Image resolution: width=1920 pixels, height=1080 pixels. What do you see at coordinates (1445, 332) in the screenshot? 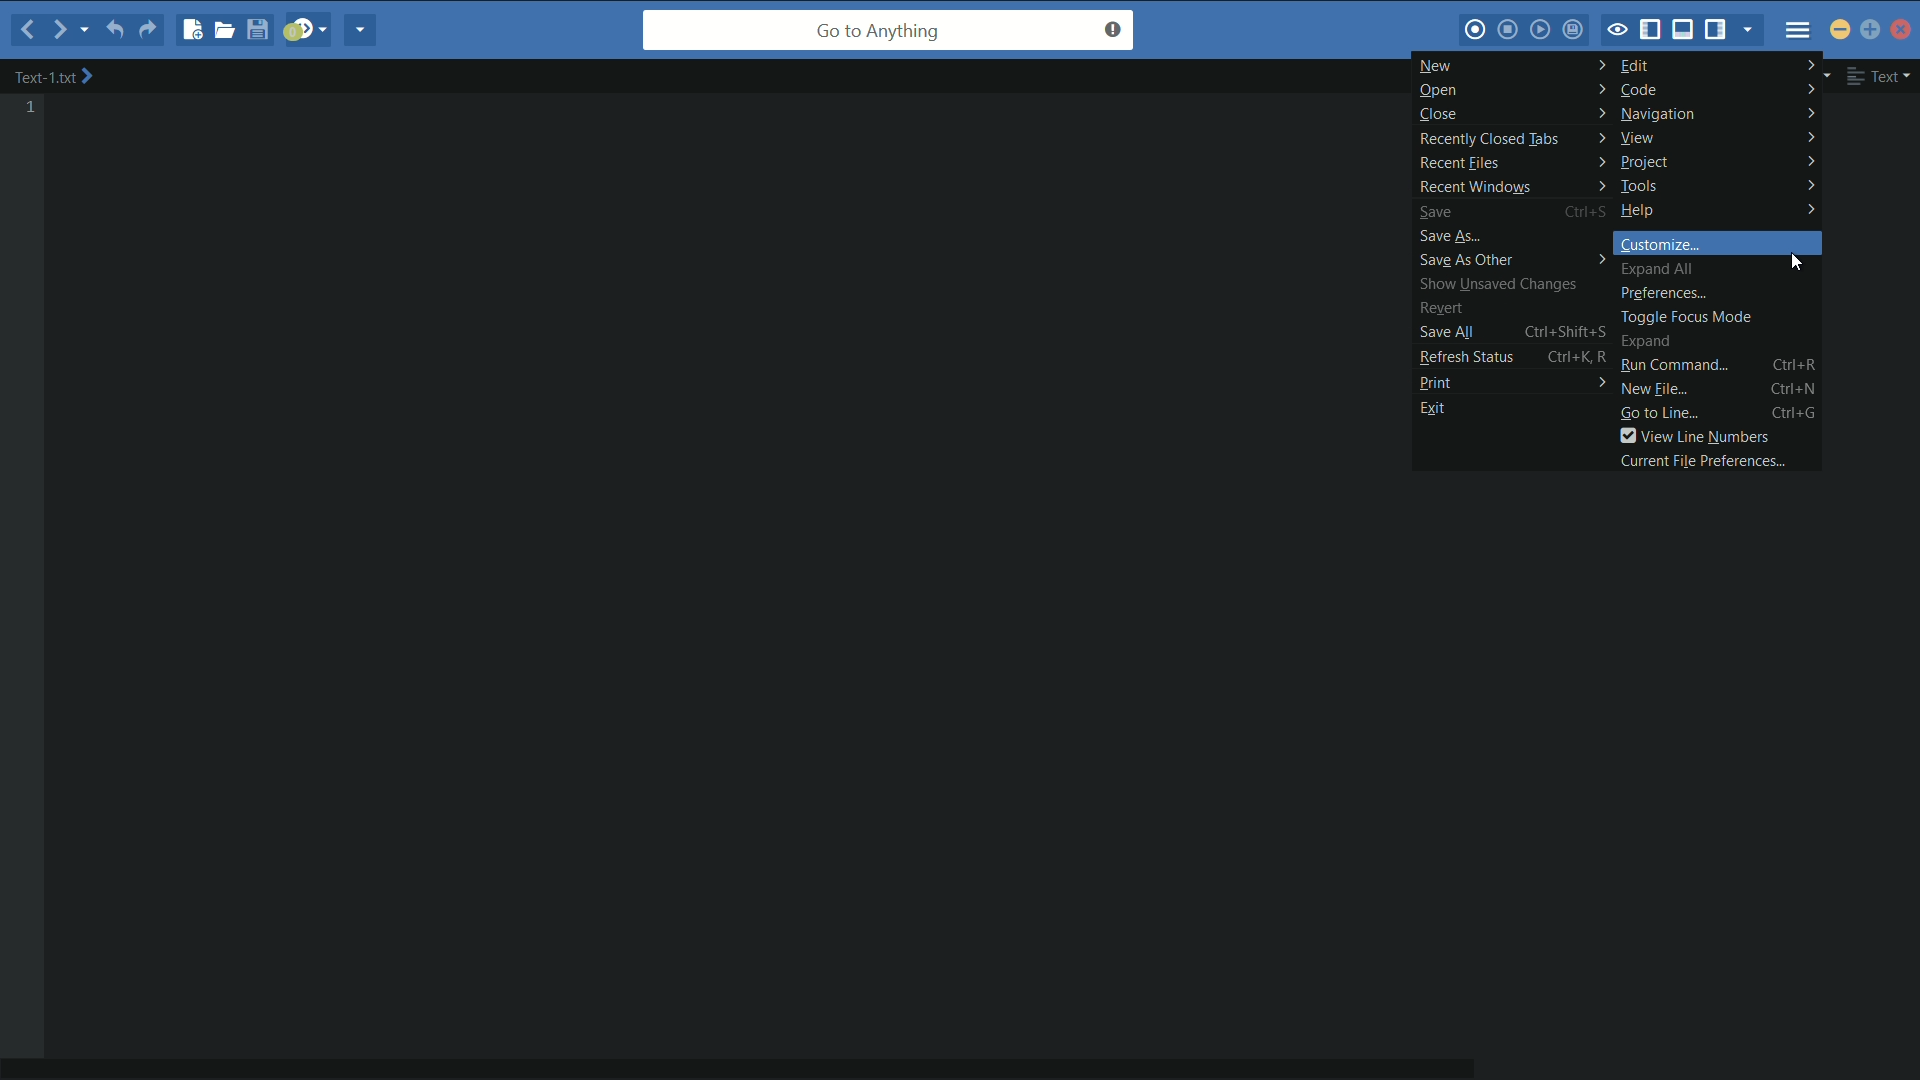
I see `save all` at bounding box center [1445, 332].